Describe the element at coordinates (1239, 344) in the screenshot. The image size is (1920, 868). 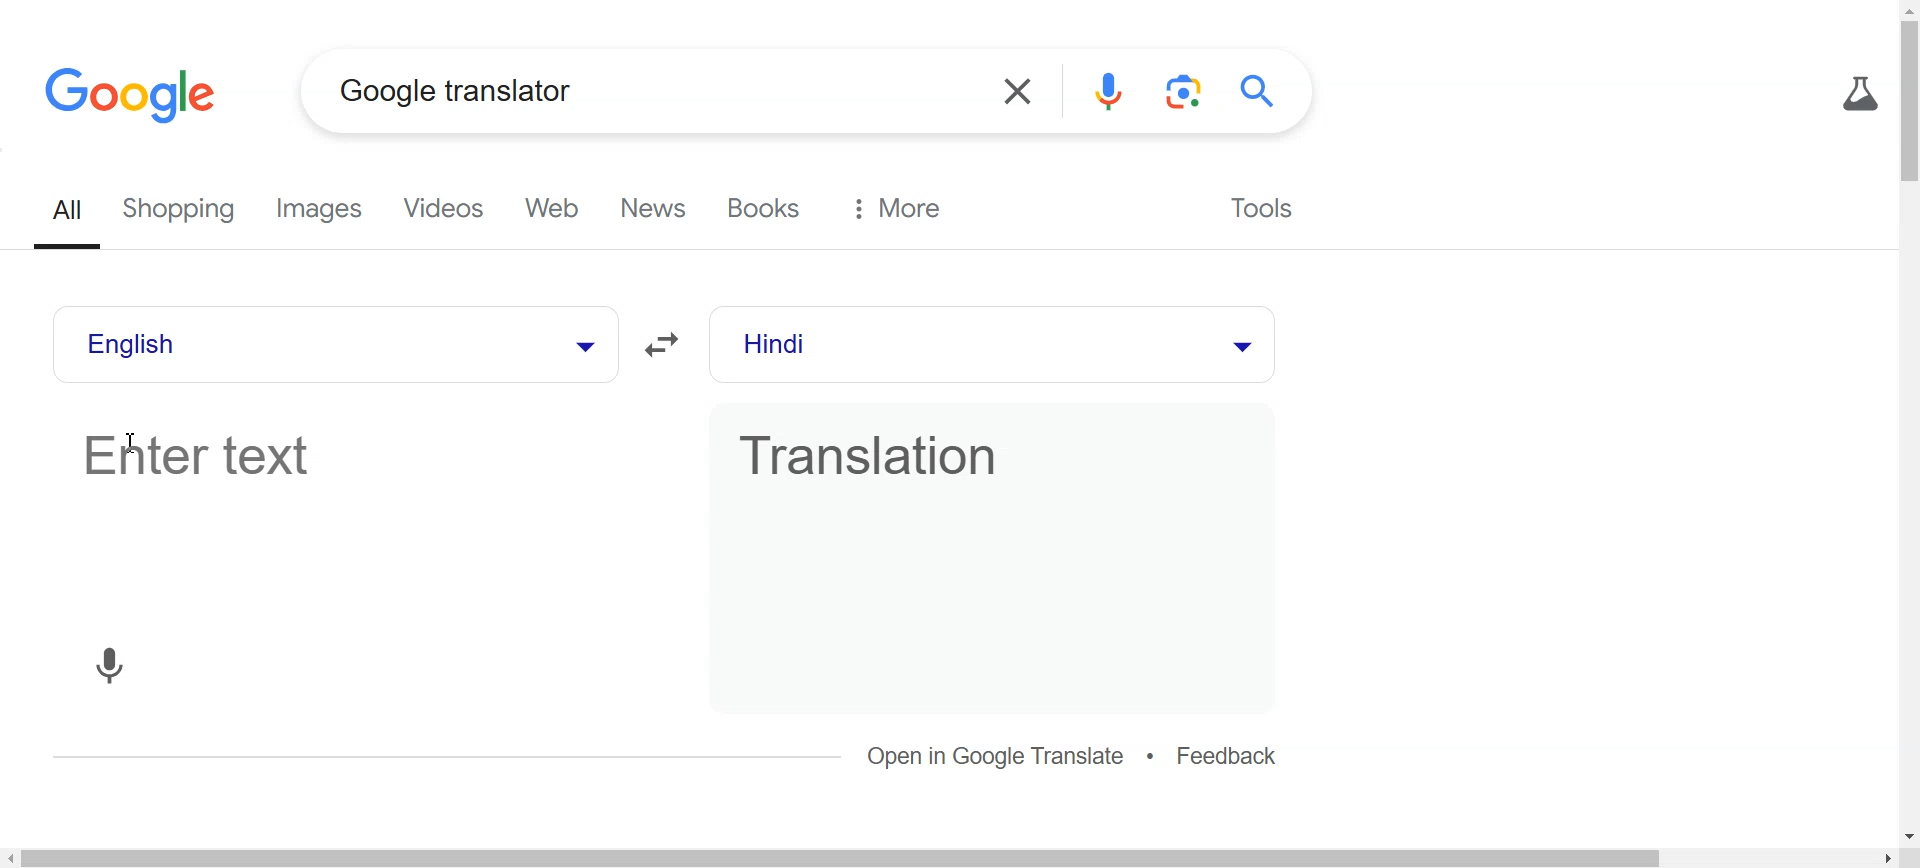
I see `Drop down box` at that location.